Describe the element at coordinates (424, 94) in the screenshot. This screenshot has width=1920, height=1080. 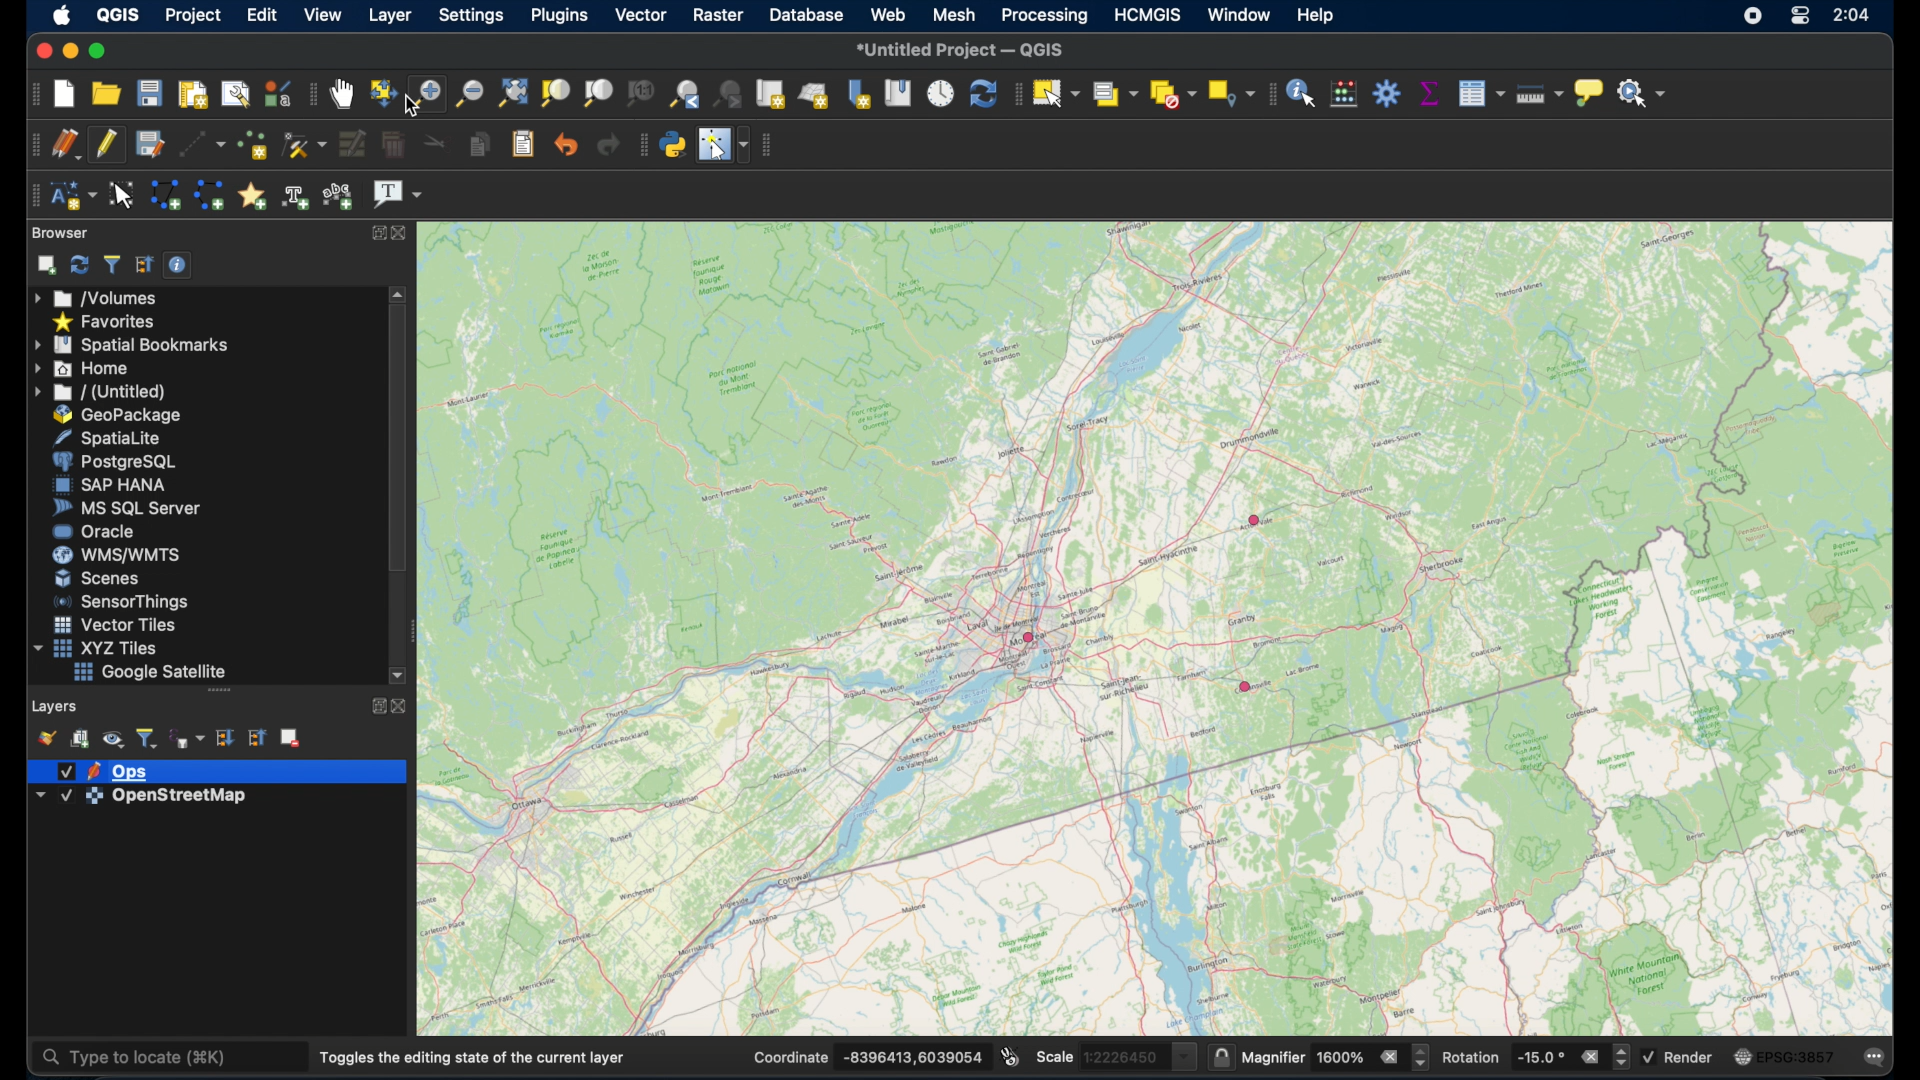
I see `zoom in` at that location.